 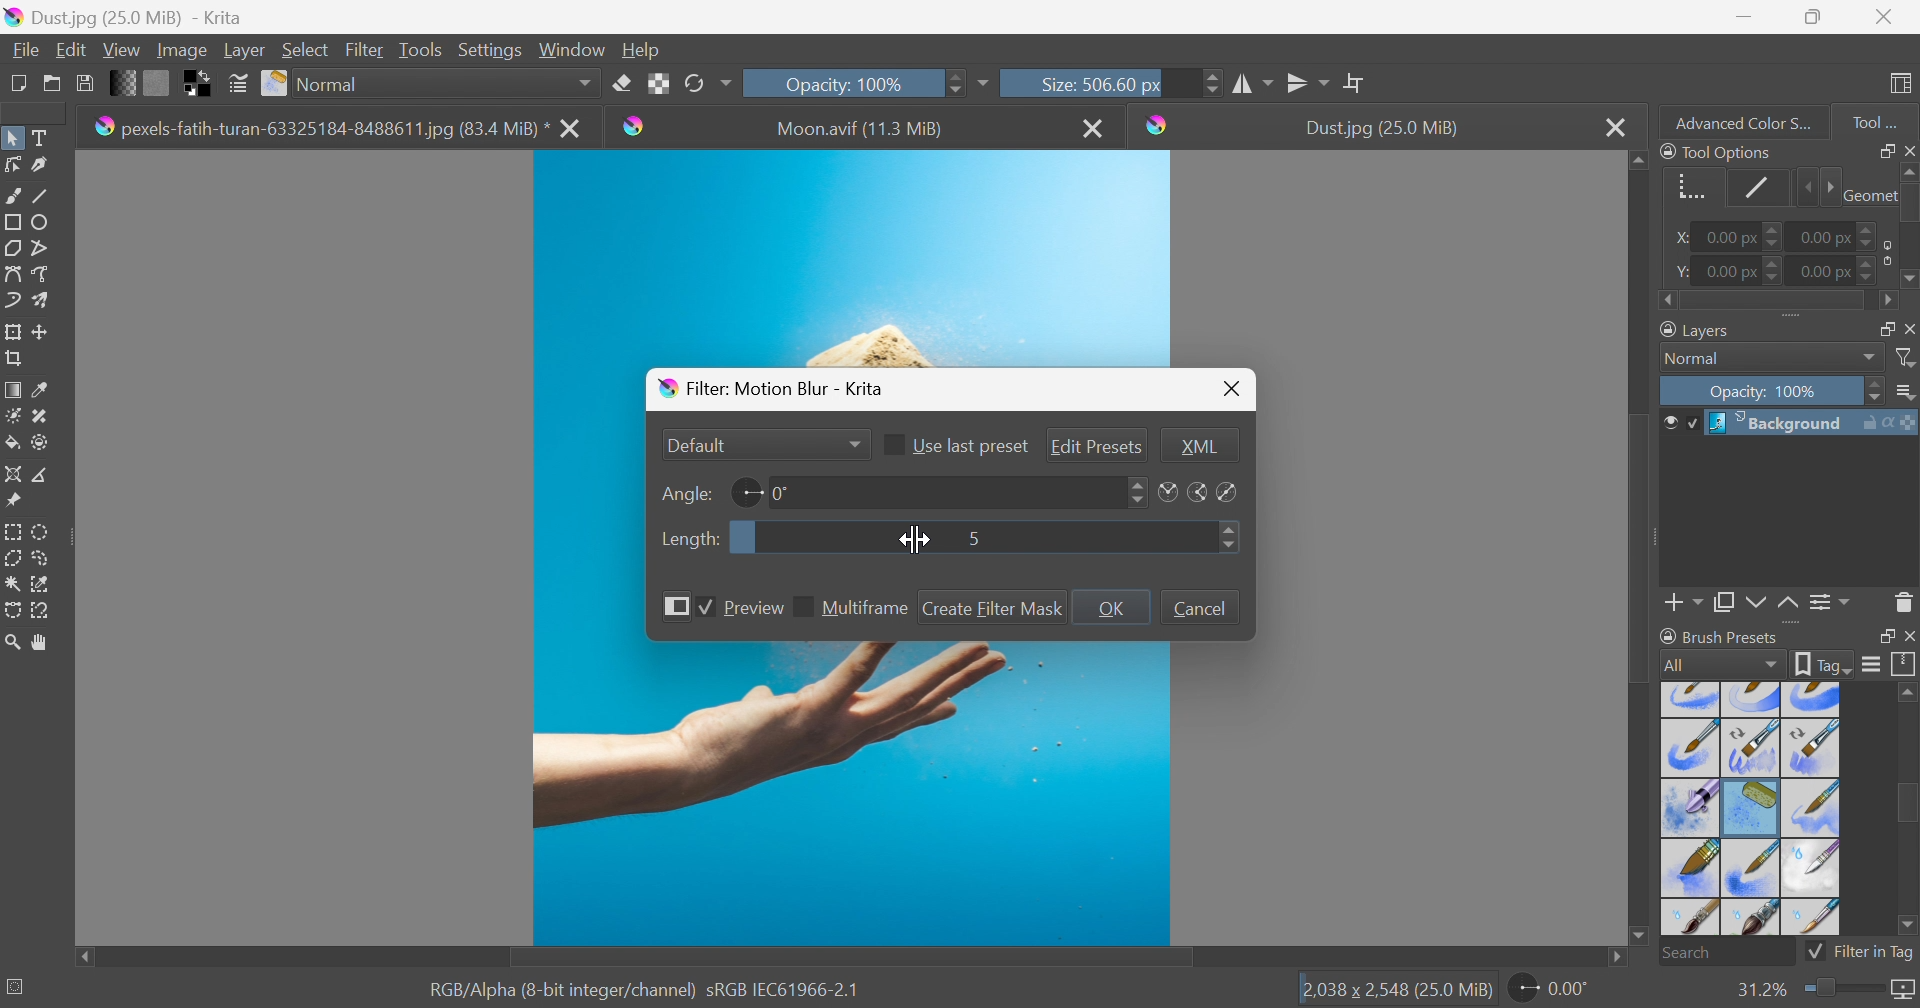 I want to click on Float Docker, so click(x=1883, y=150).